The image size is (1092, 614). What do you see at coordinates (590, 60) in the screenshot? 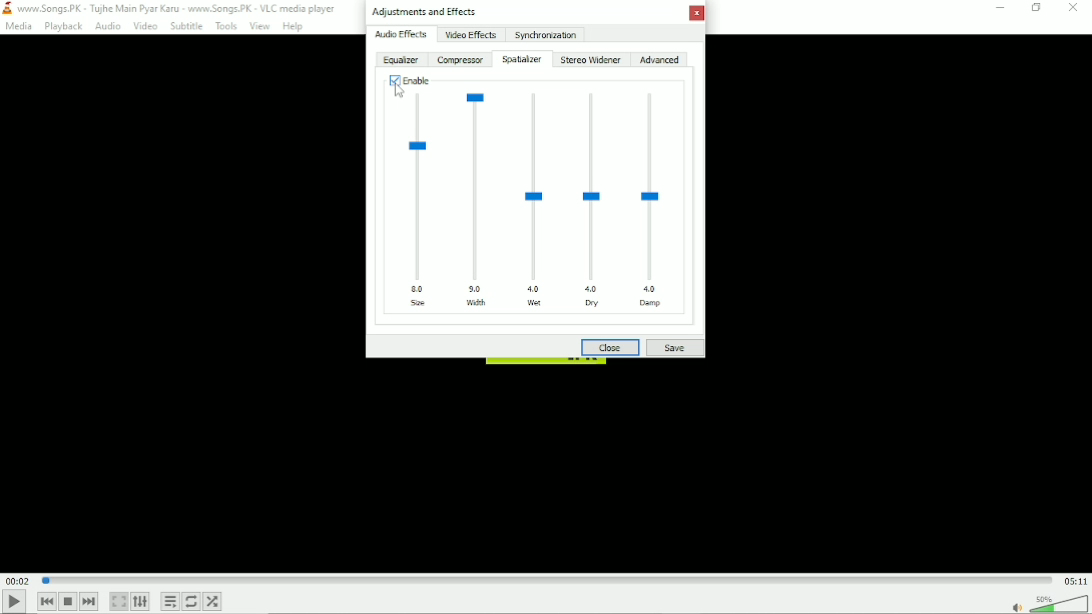
I see `Stereo widener` at bounding box center [590, 60].